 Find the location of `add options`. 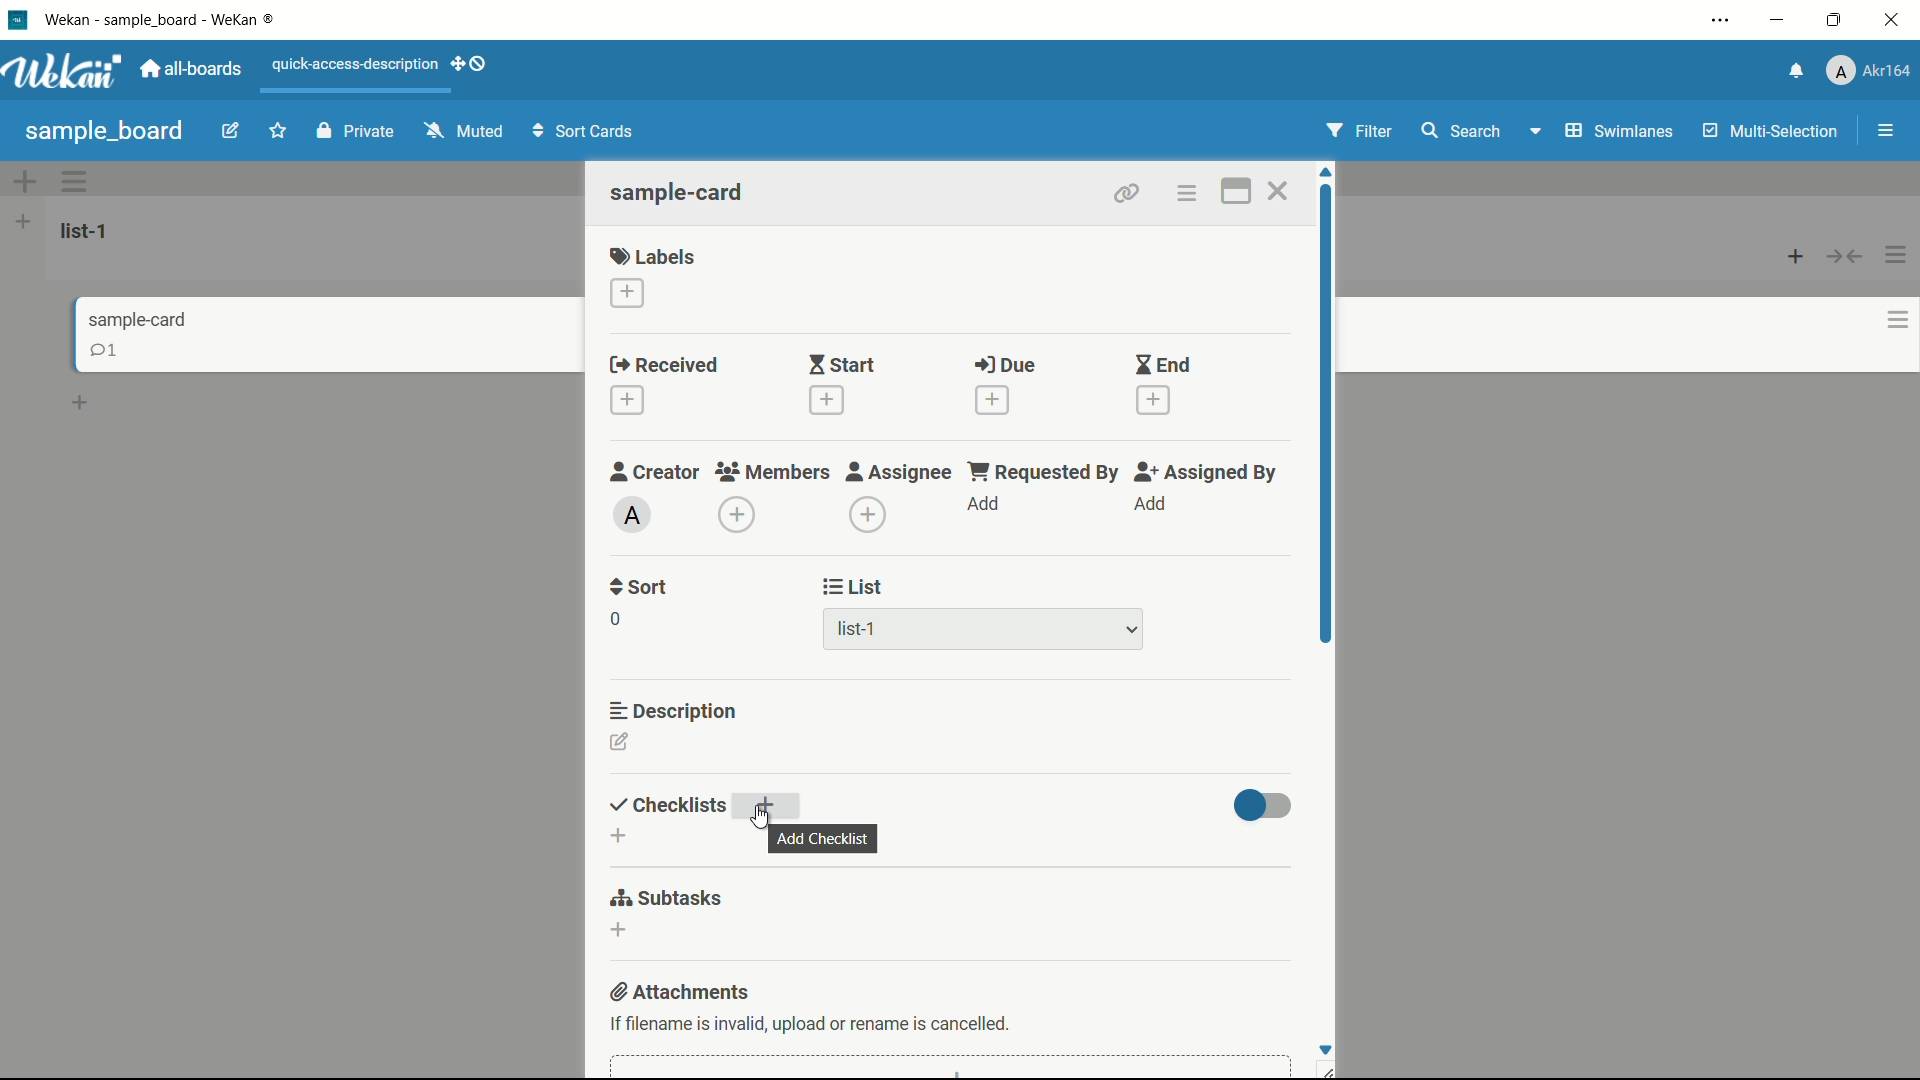

add options is located at coordinates (21, 180).